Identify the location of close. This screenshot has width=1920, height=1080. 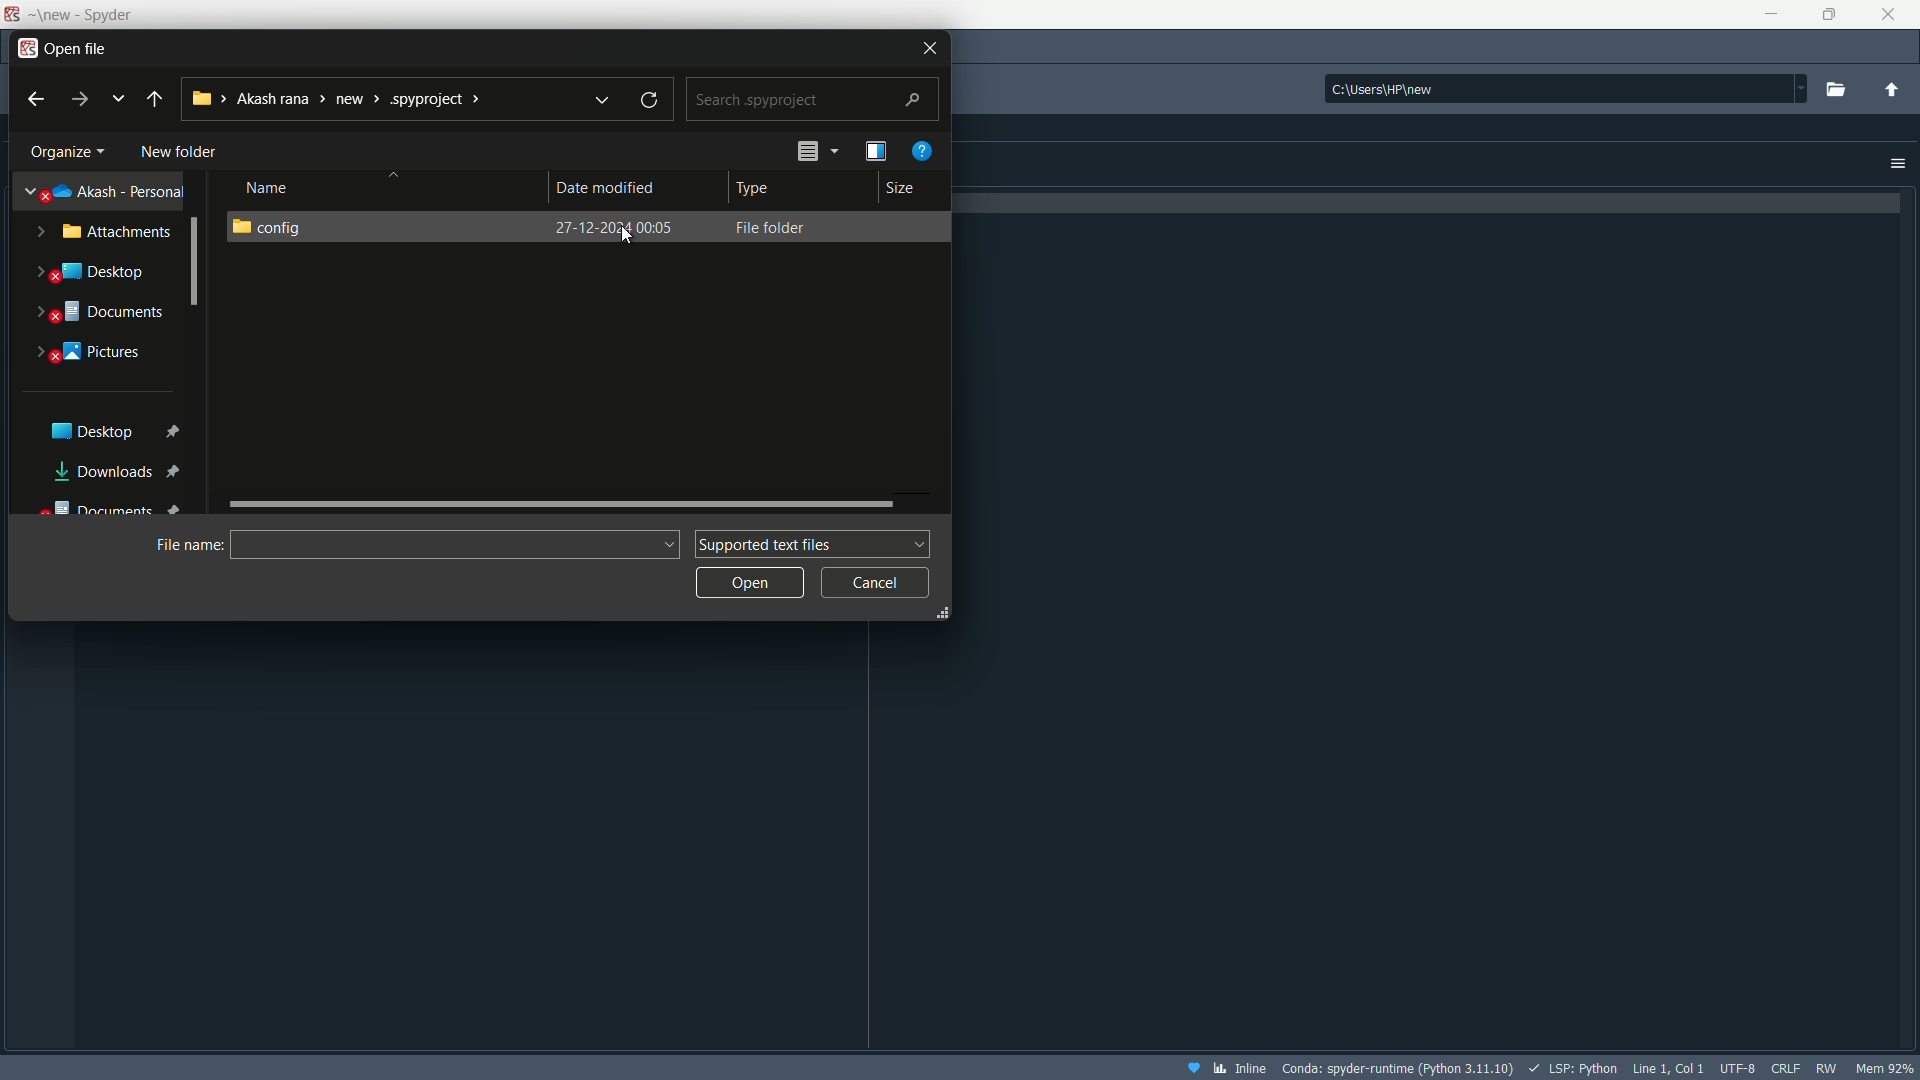
(1888, 14).